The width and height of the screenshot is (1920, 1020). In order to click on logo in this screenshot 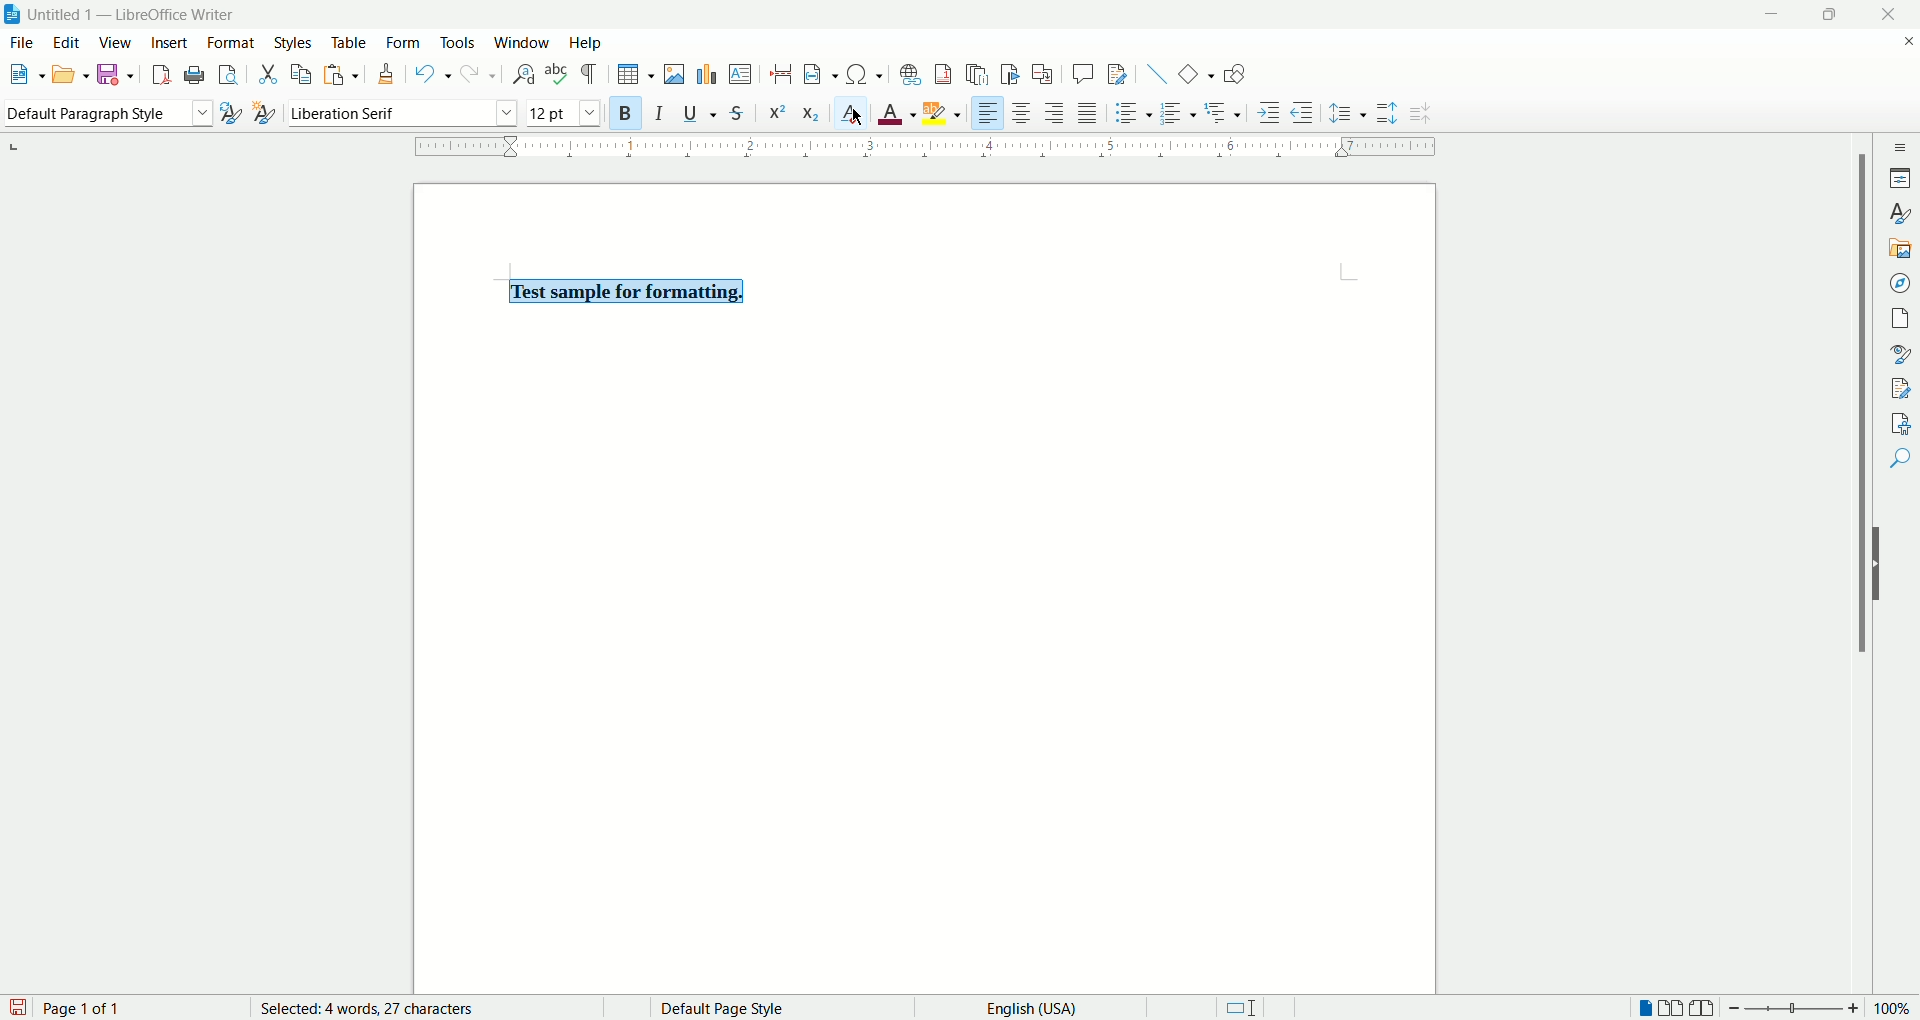, I will do `click(12, 14)`.